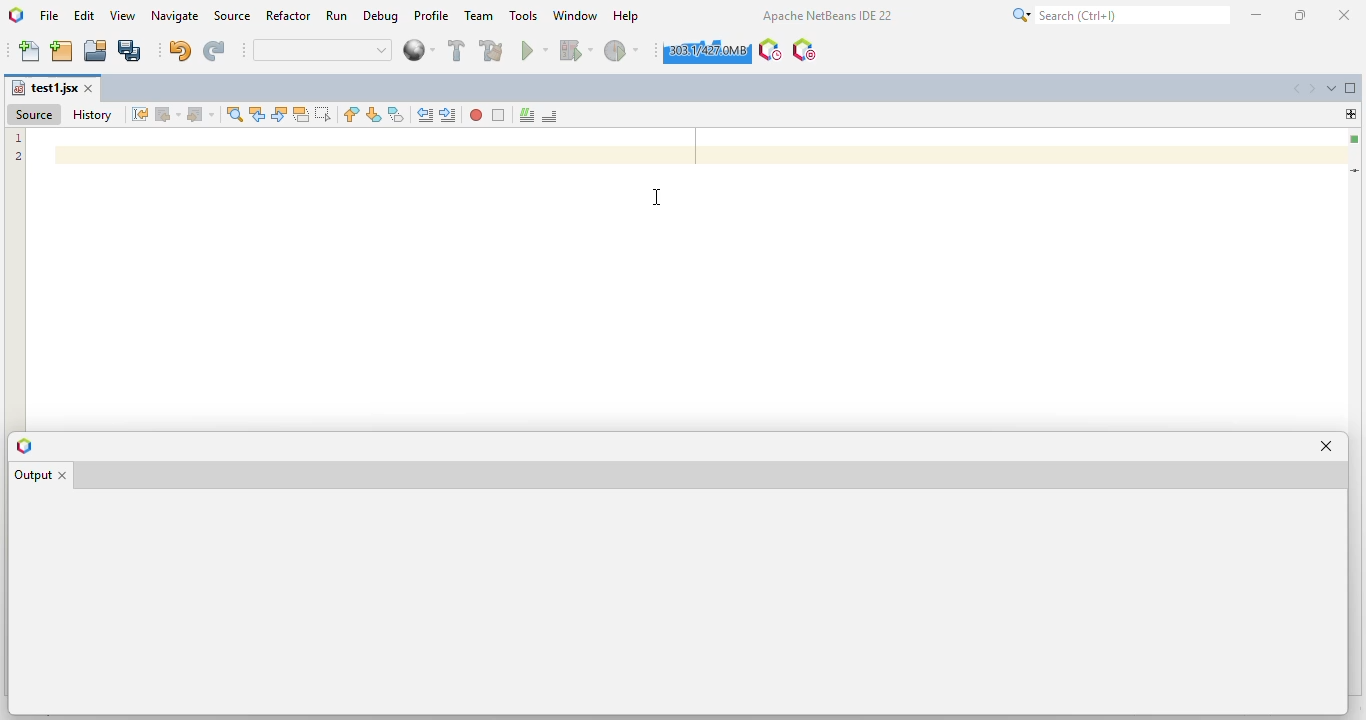 The width and height of the screenshot is (1366, 720). What do you see at coordinates (141, 114) in the screenshot?
I see `last edit` at bounding box center [141, 114].